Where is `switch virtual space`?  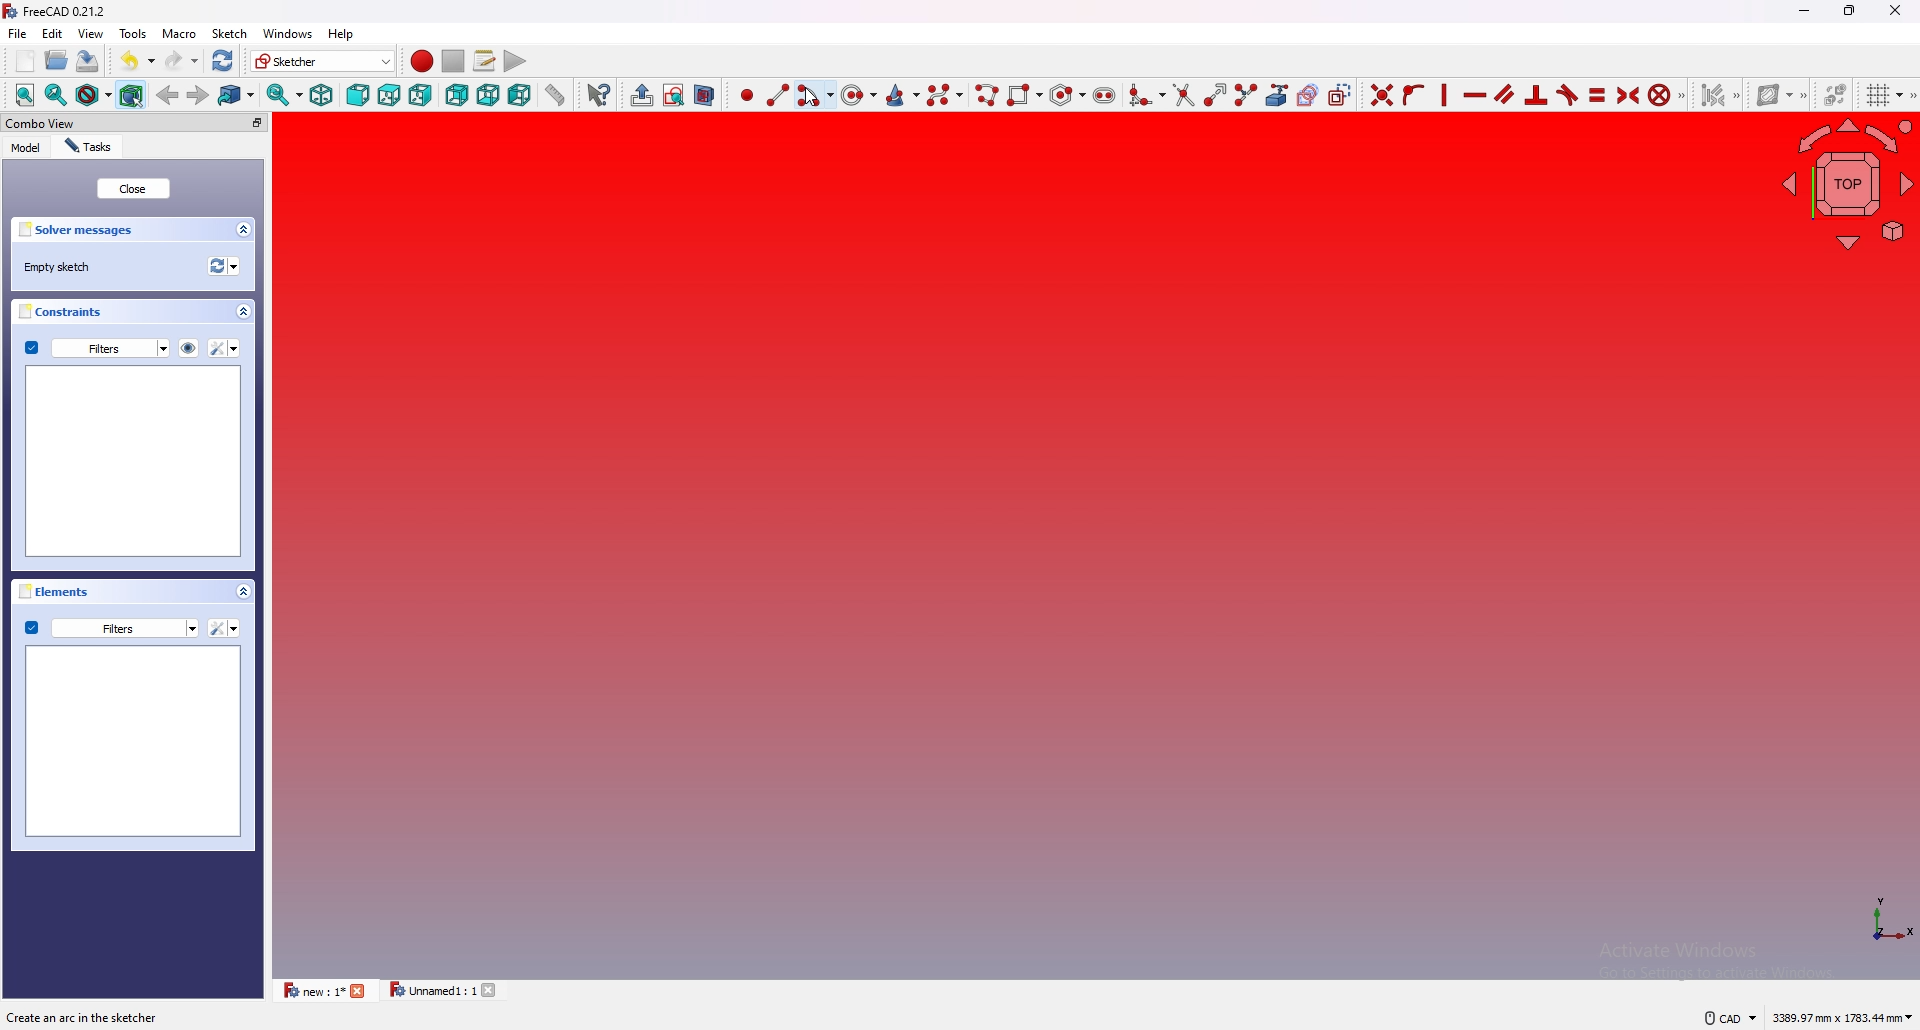
switch virtual space is located at coordinates (1835, 94).